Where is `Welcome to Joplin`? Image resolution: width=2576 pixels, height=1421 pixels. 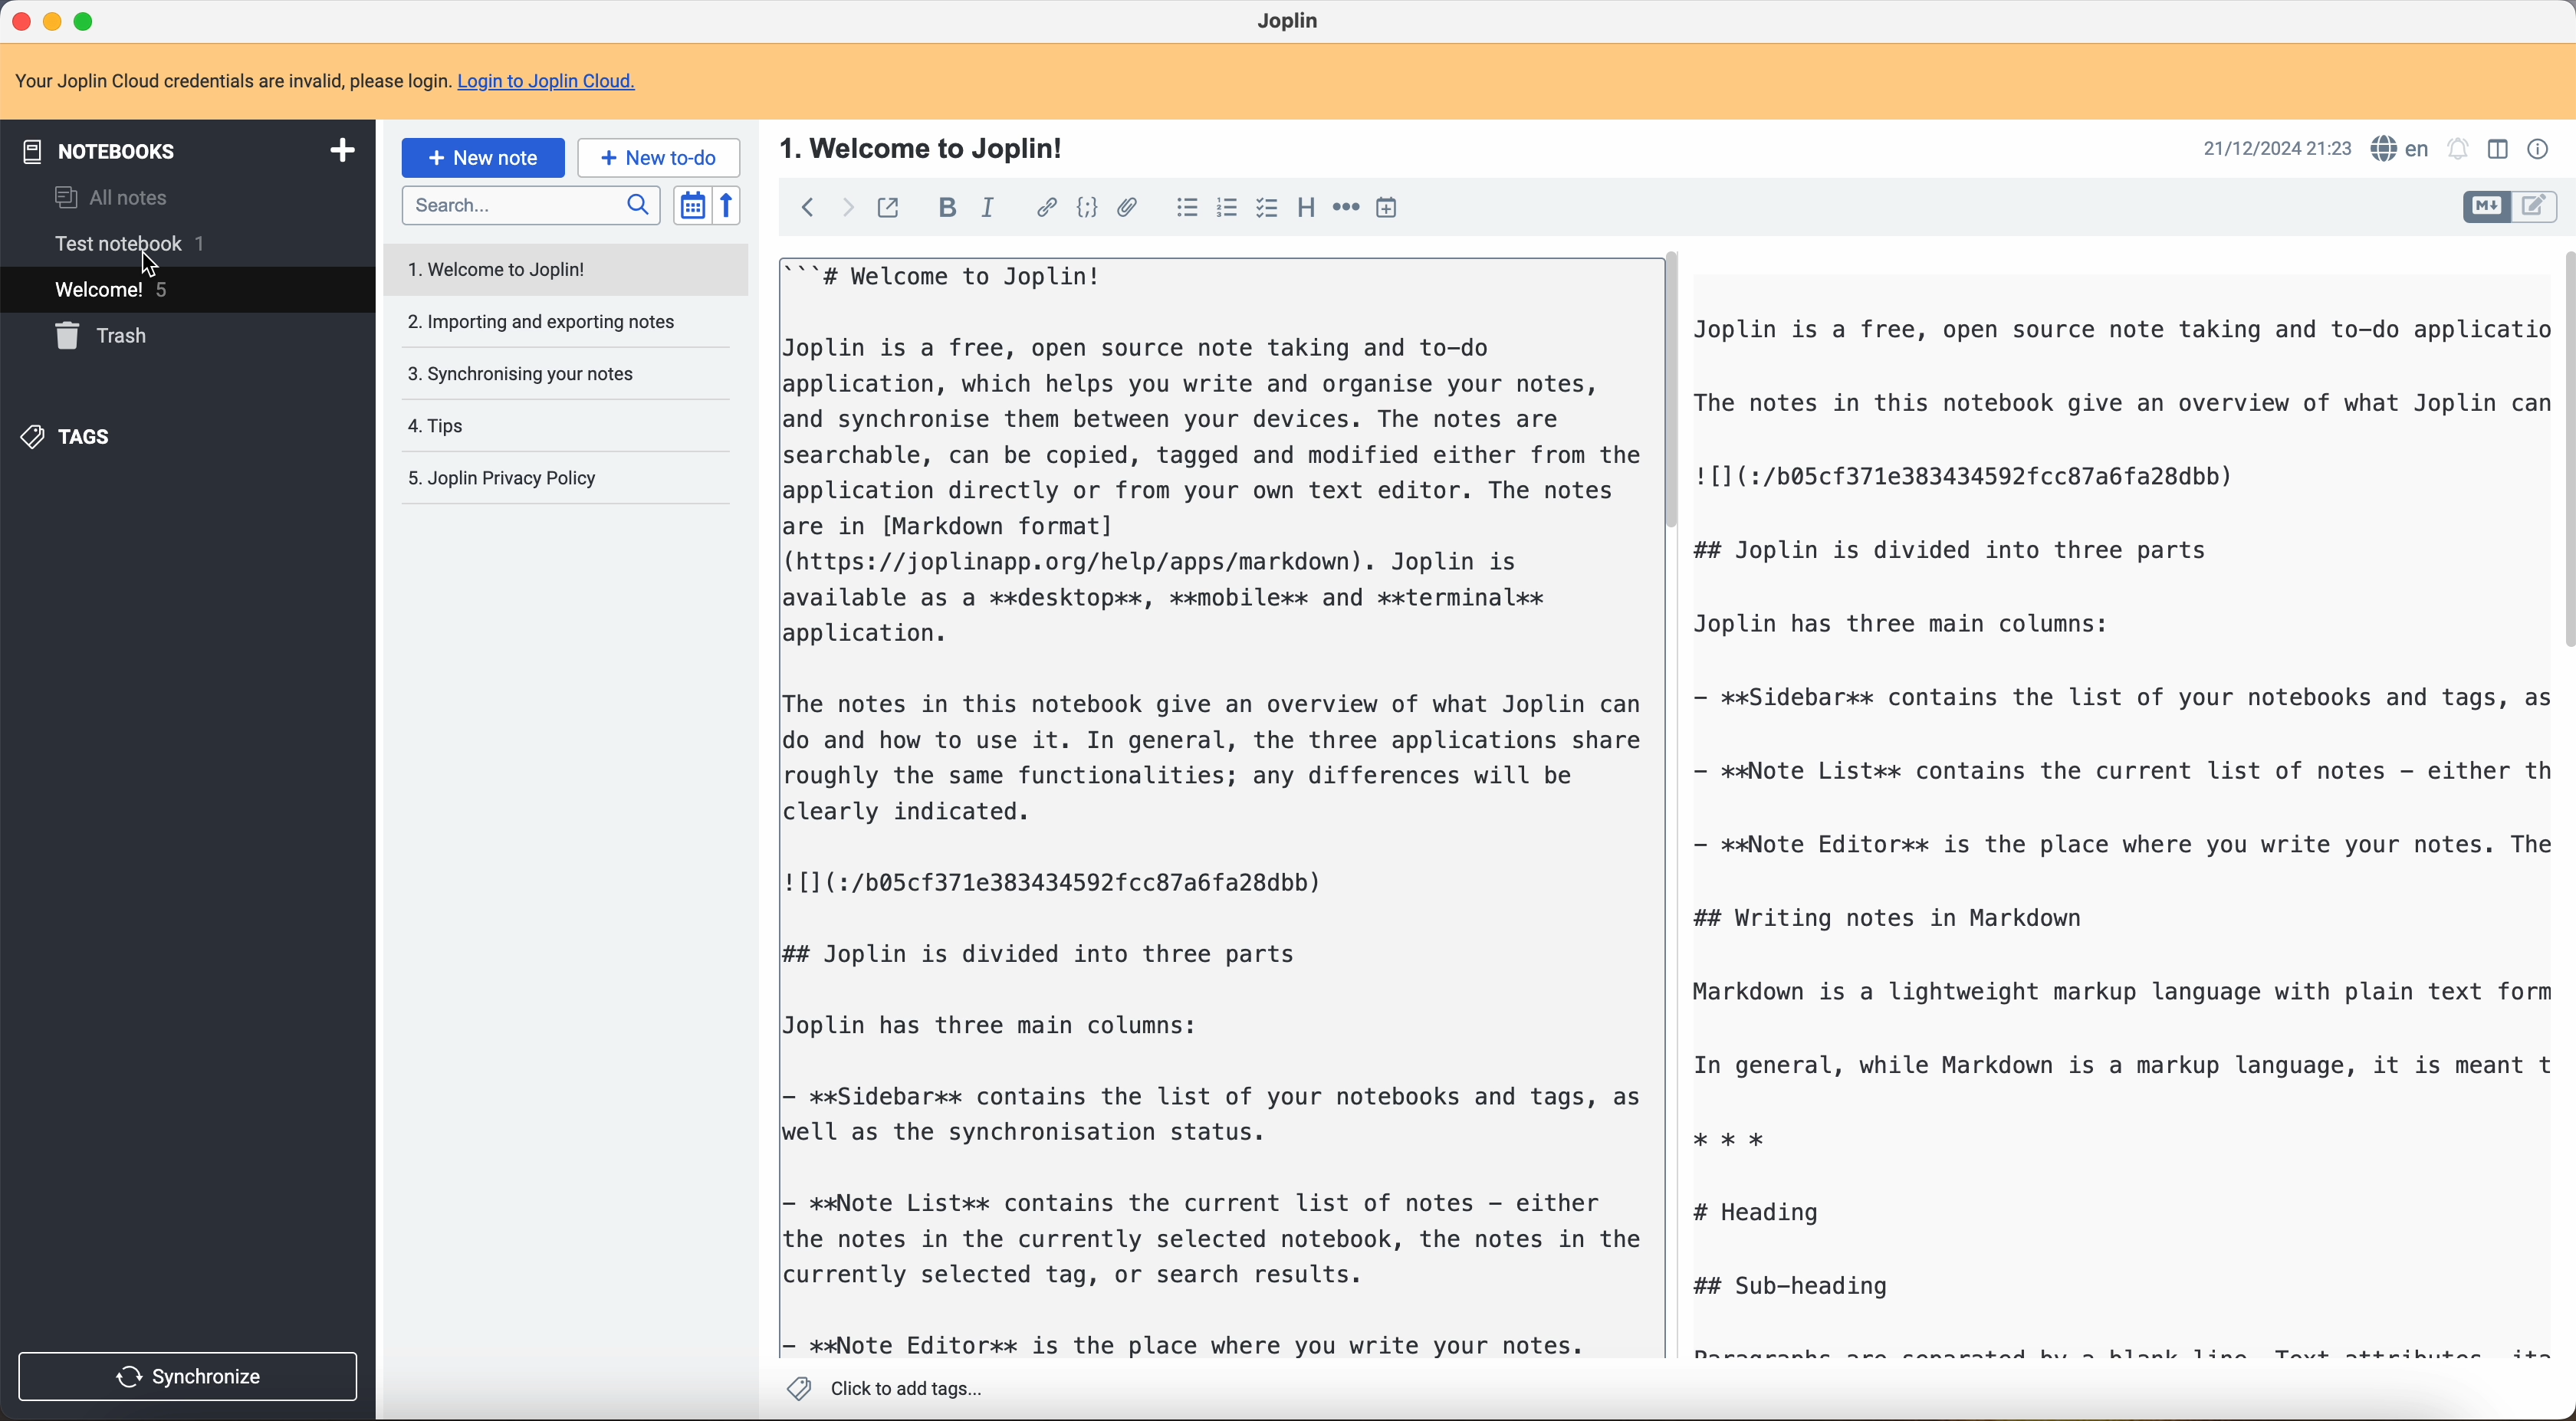
Welcome to Joplin is located at coordinates (950, 146).